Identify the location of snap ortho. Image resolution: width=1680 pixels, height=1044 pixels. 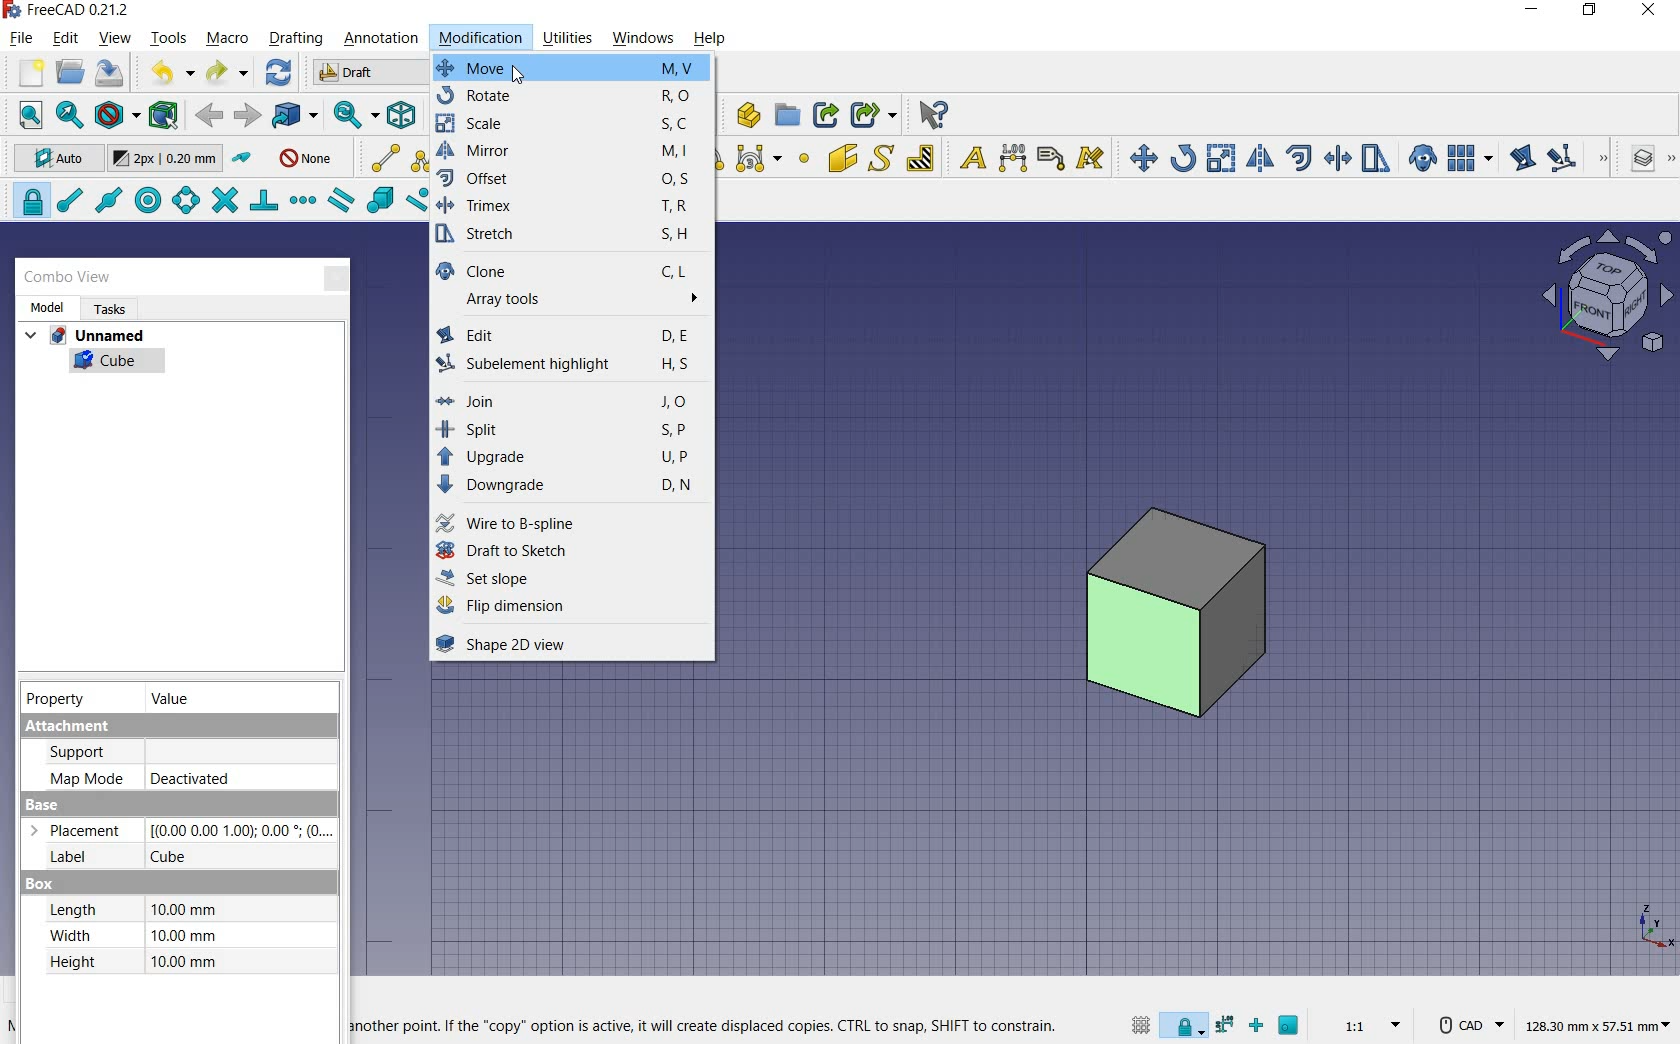
(1257, 1027).